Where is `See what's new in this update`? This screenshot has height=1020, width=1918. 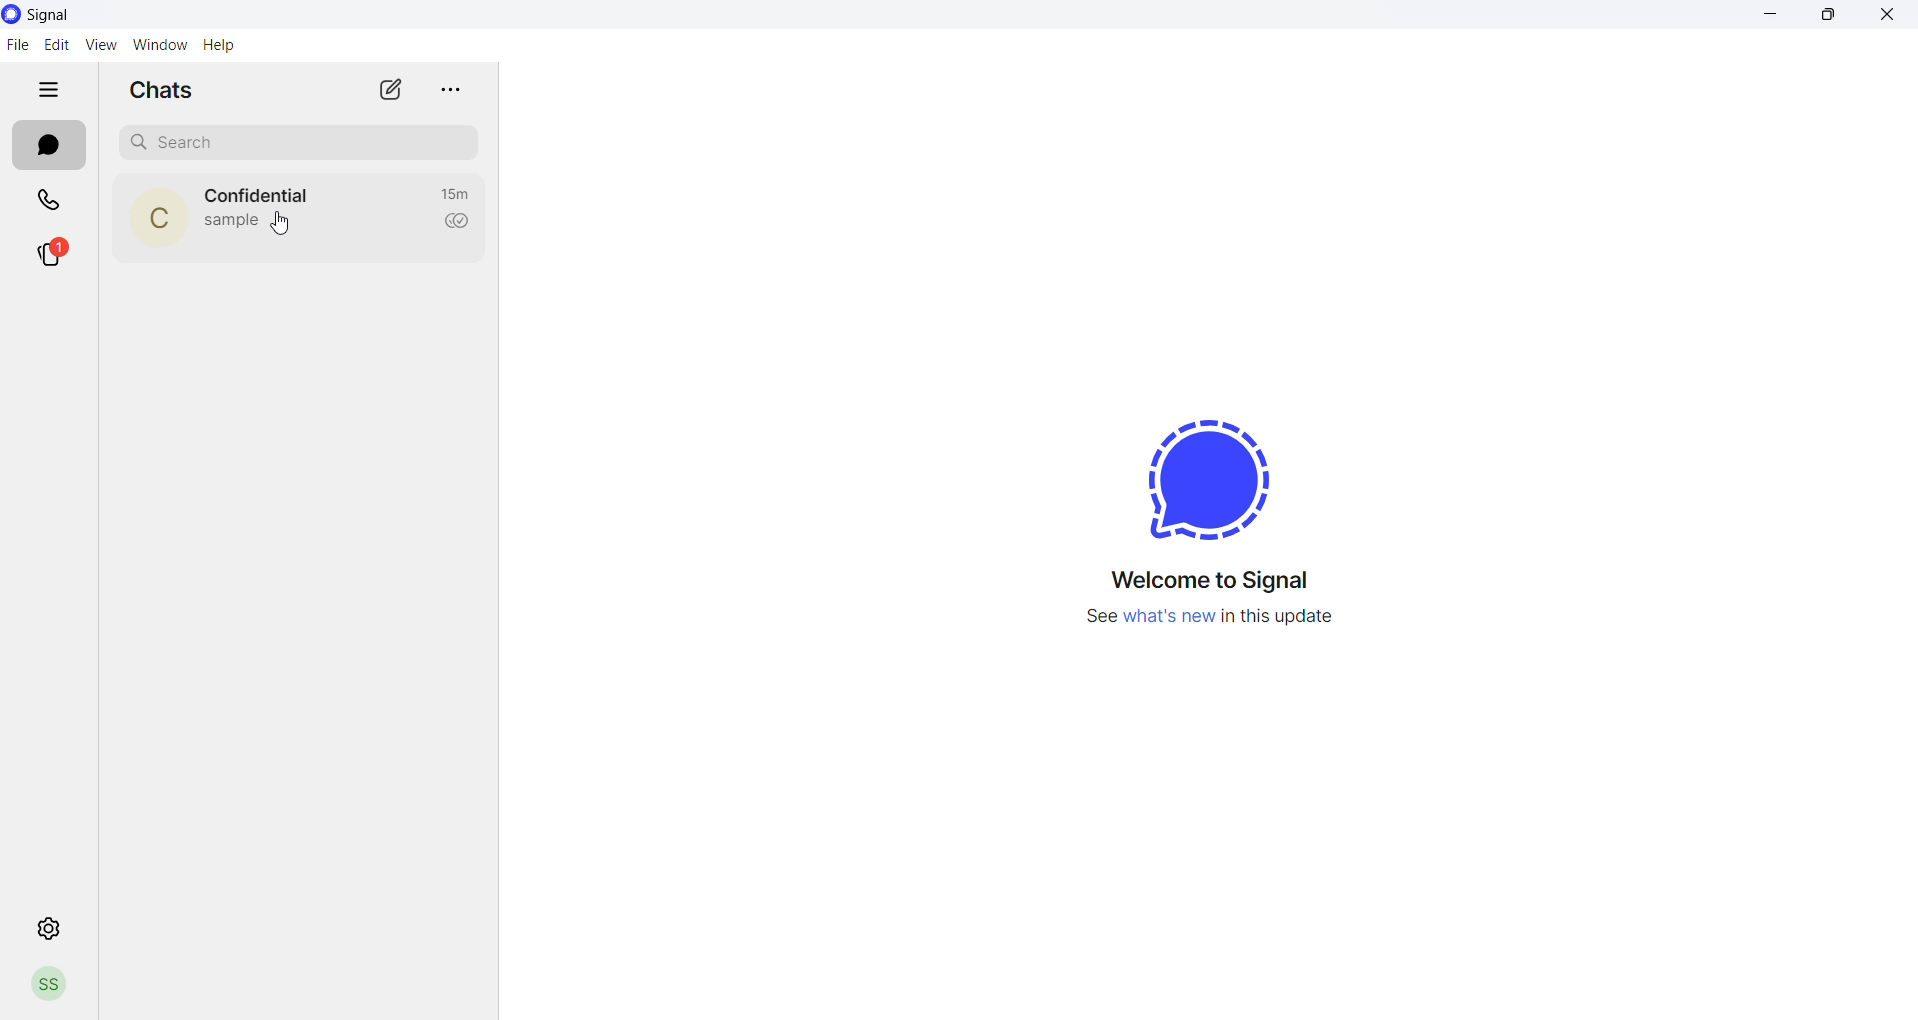
See what's new in this update is located at coordinates (1214, 619).